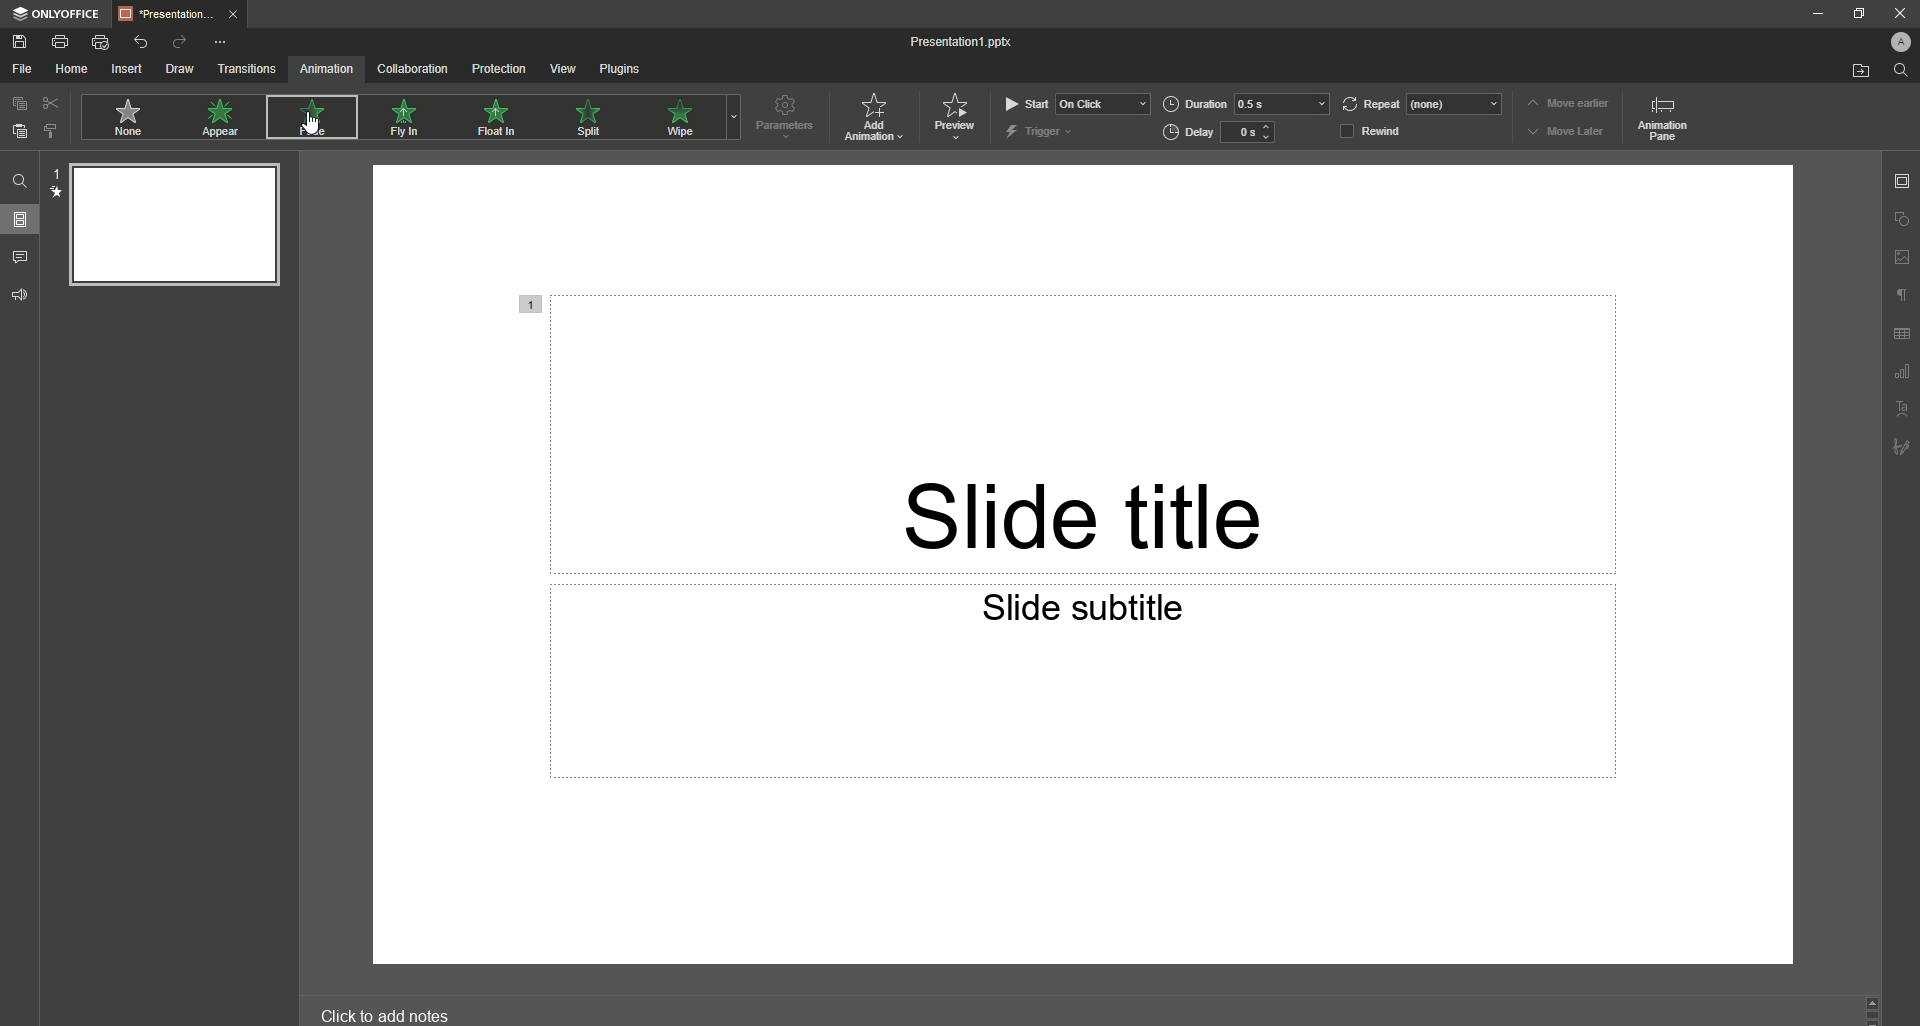 This screenshot has width=1920, height=1026. What do you see at coordinates (962, 41) in the screenshot?
I see `Presentation1` at bounding box center [962, 41].